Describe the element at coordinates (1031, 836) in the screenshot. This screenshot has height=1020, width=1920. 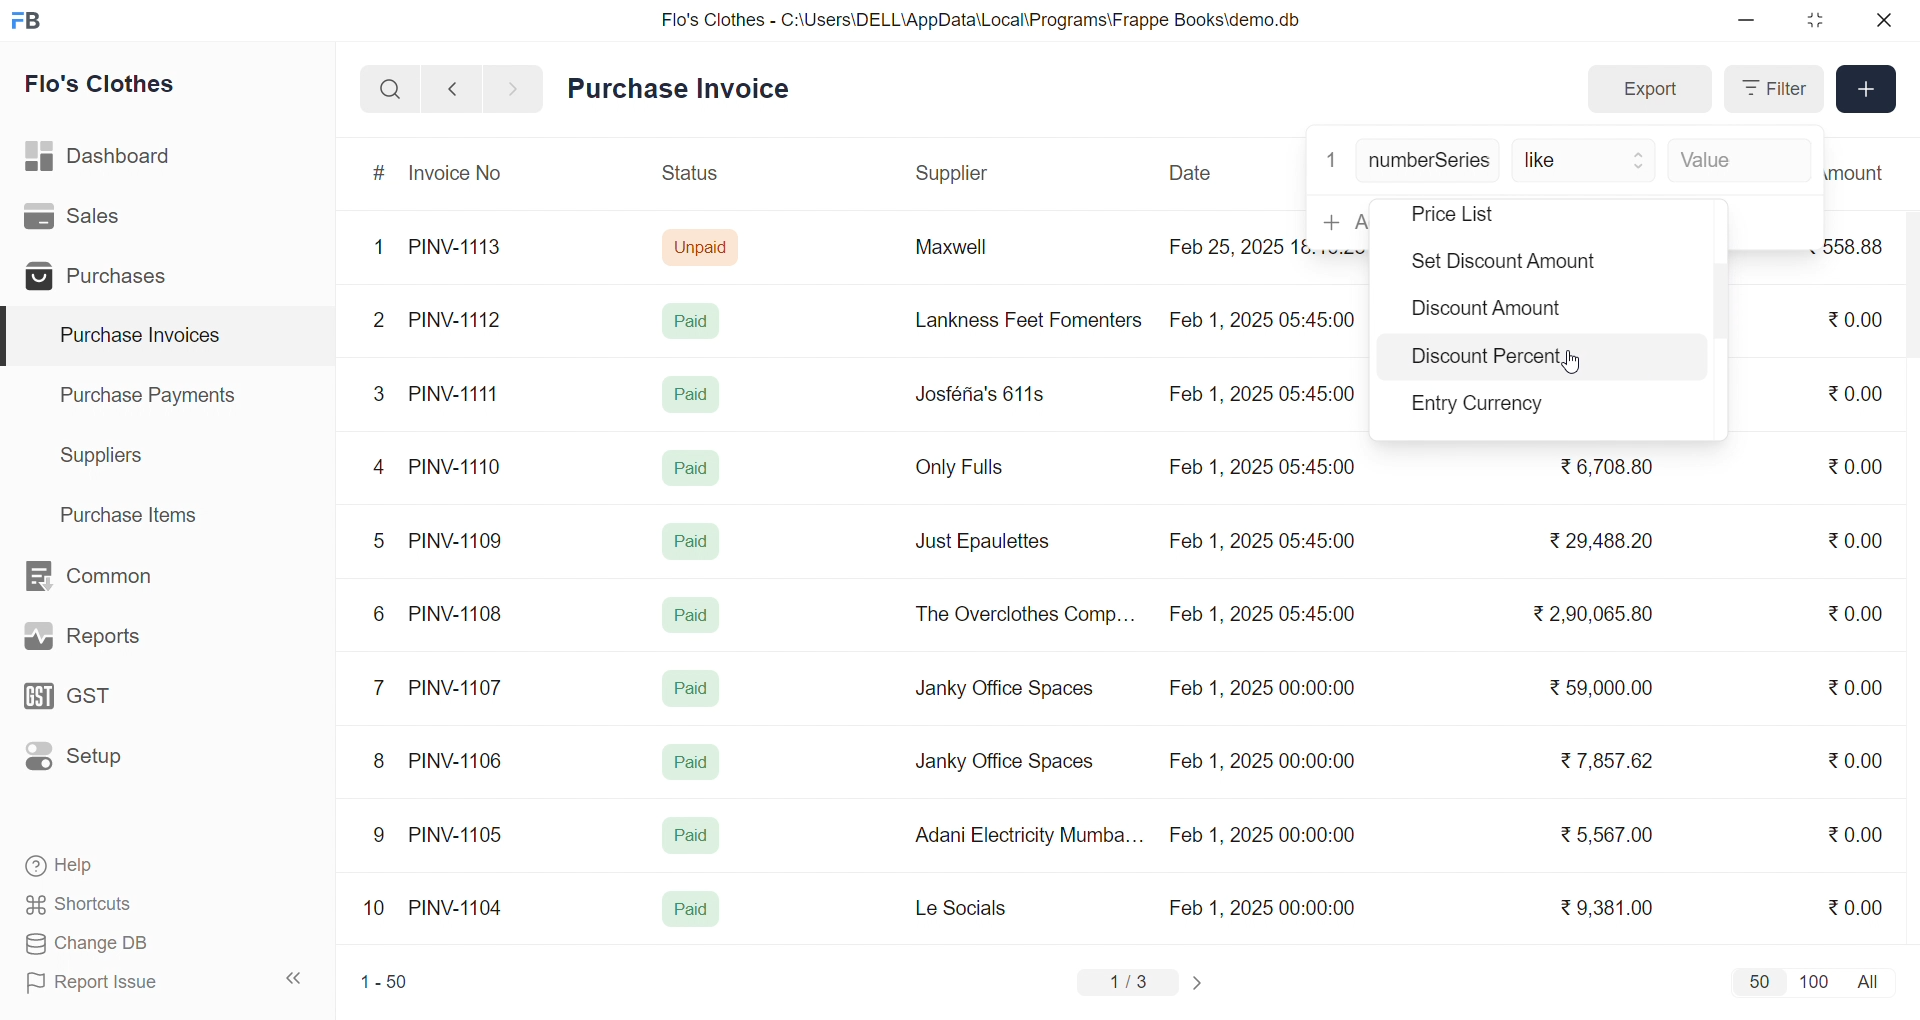
I see `Adani Electricity Mumba...` at that location.